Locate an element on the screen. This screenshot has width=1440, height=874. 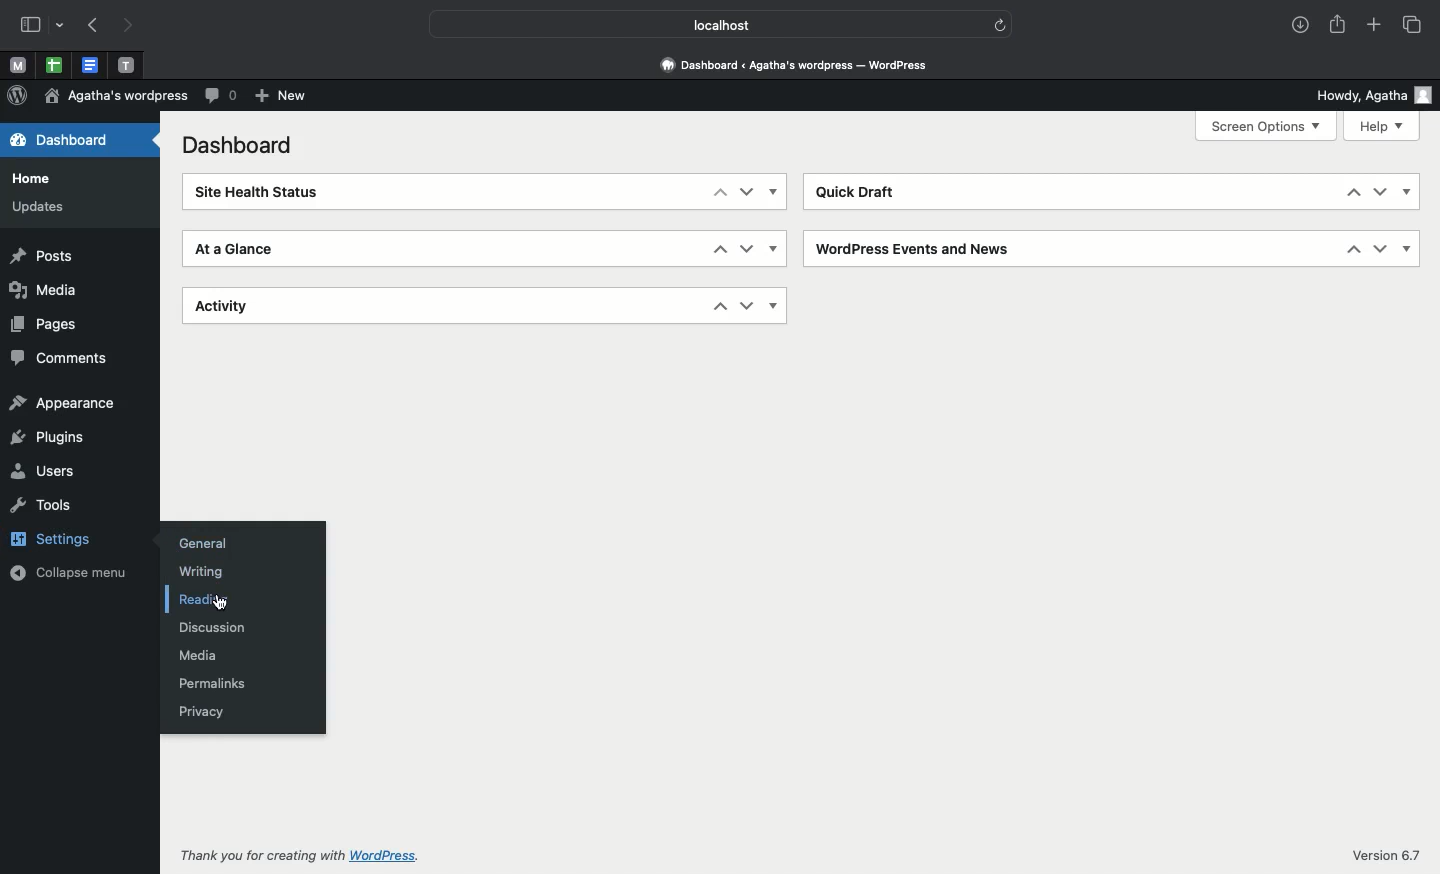
Howdy user is located at coordinates (1364, 94).